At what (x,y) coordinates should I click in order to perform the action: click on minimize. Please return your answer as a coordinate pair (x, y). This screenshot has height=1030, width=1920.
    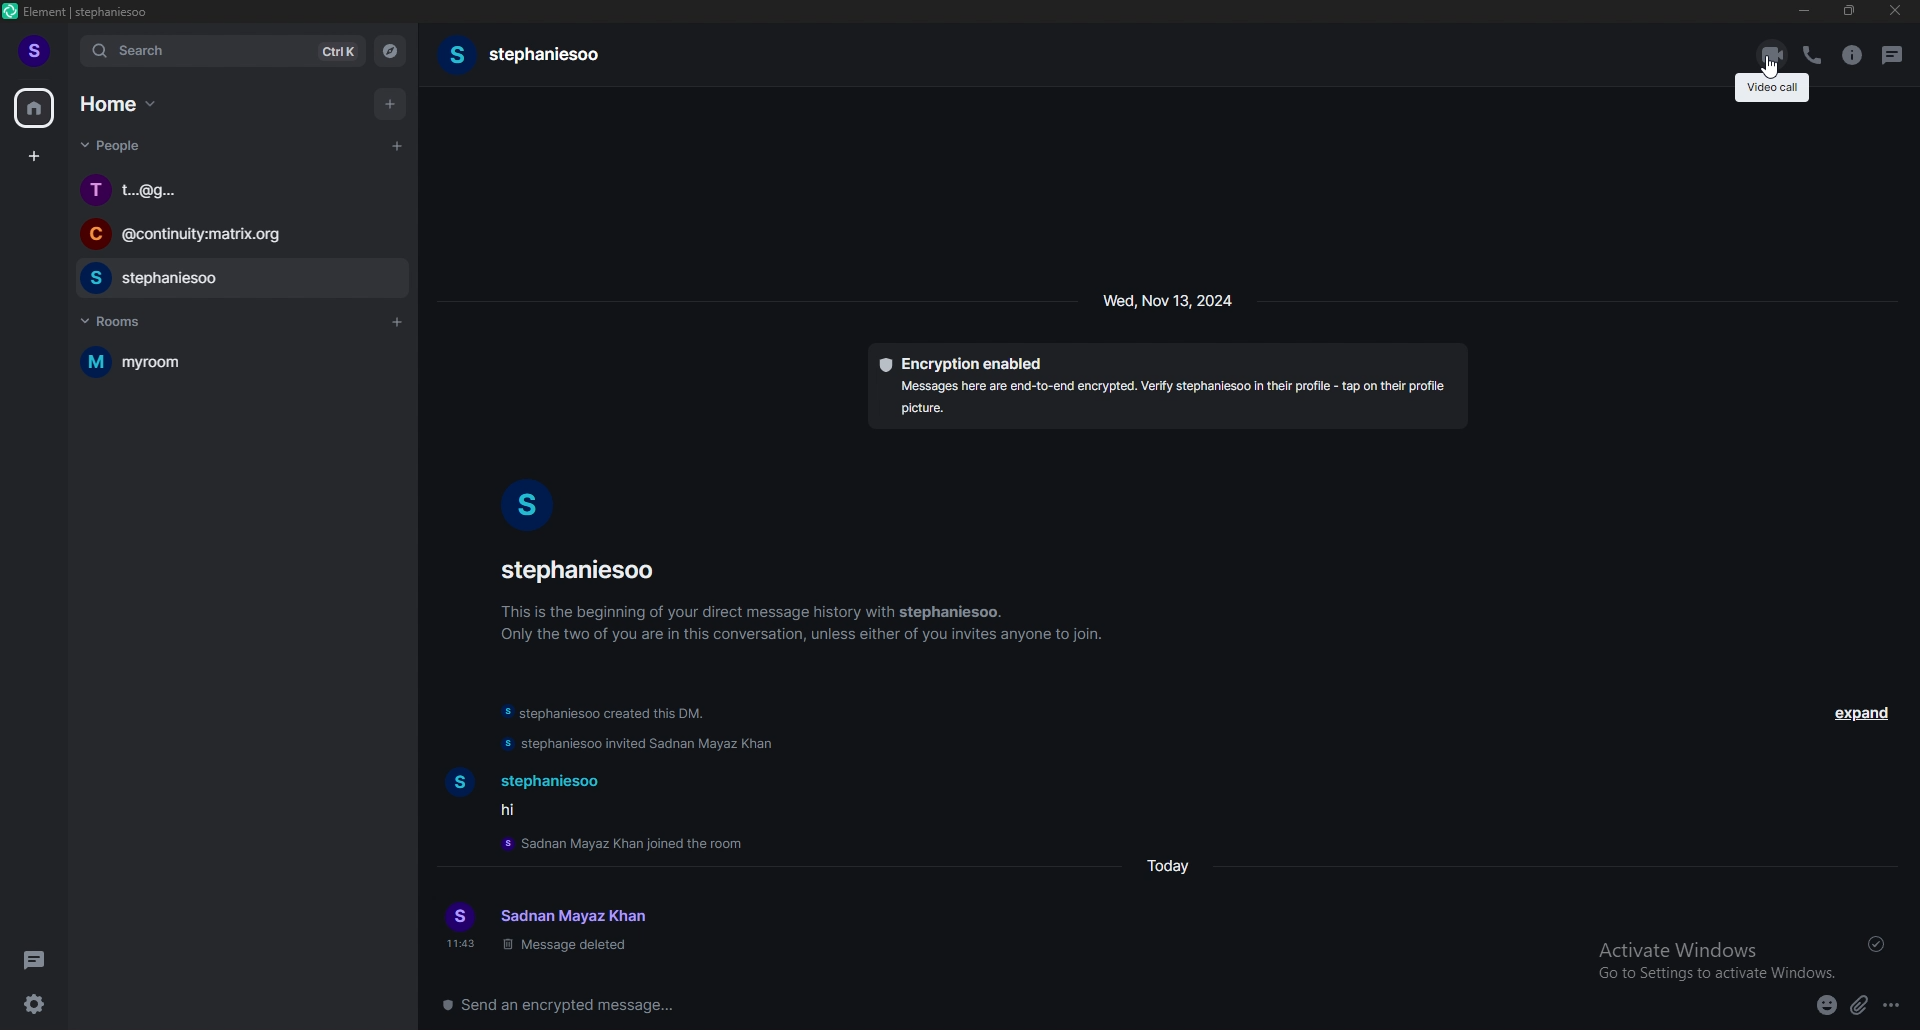
    Looking at the image, I should click on (1804, 11).